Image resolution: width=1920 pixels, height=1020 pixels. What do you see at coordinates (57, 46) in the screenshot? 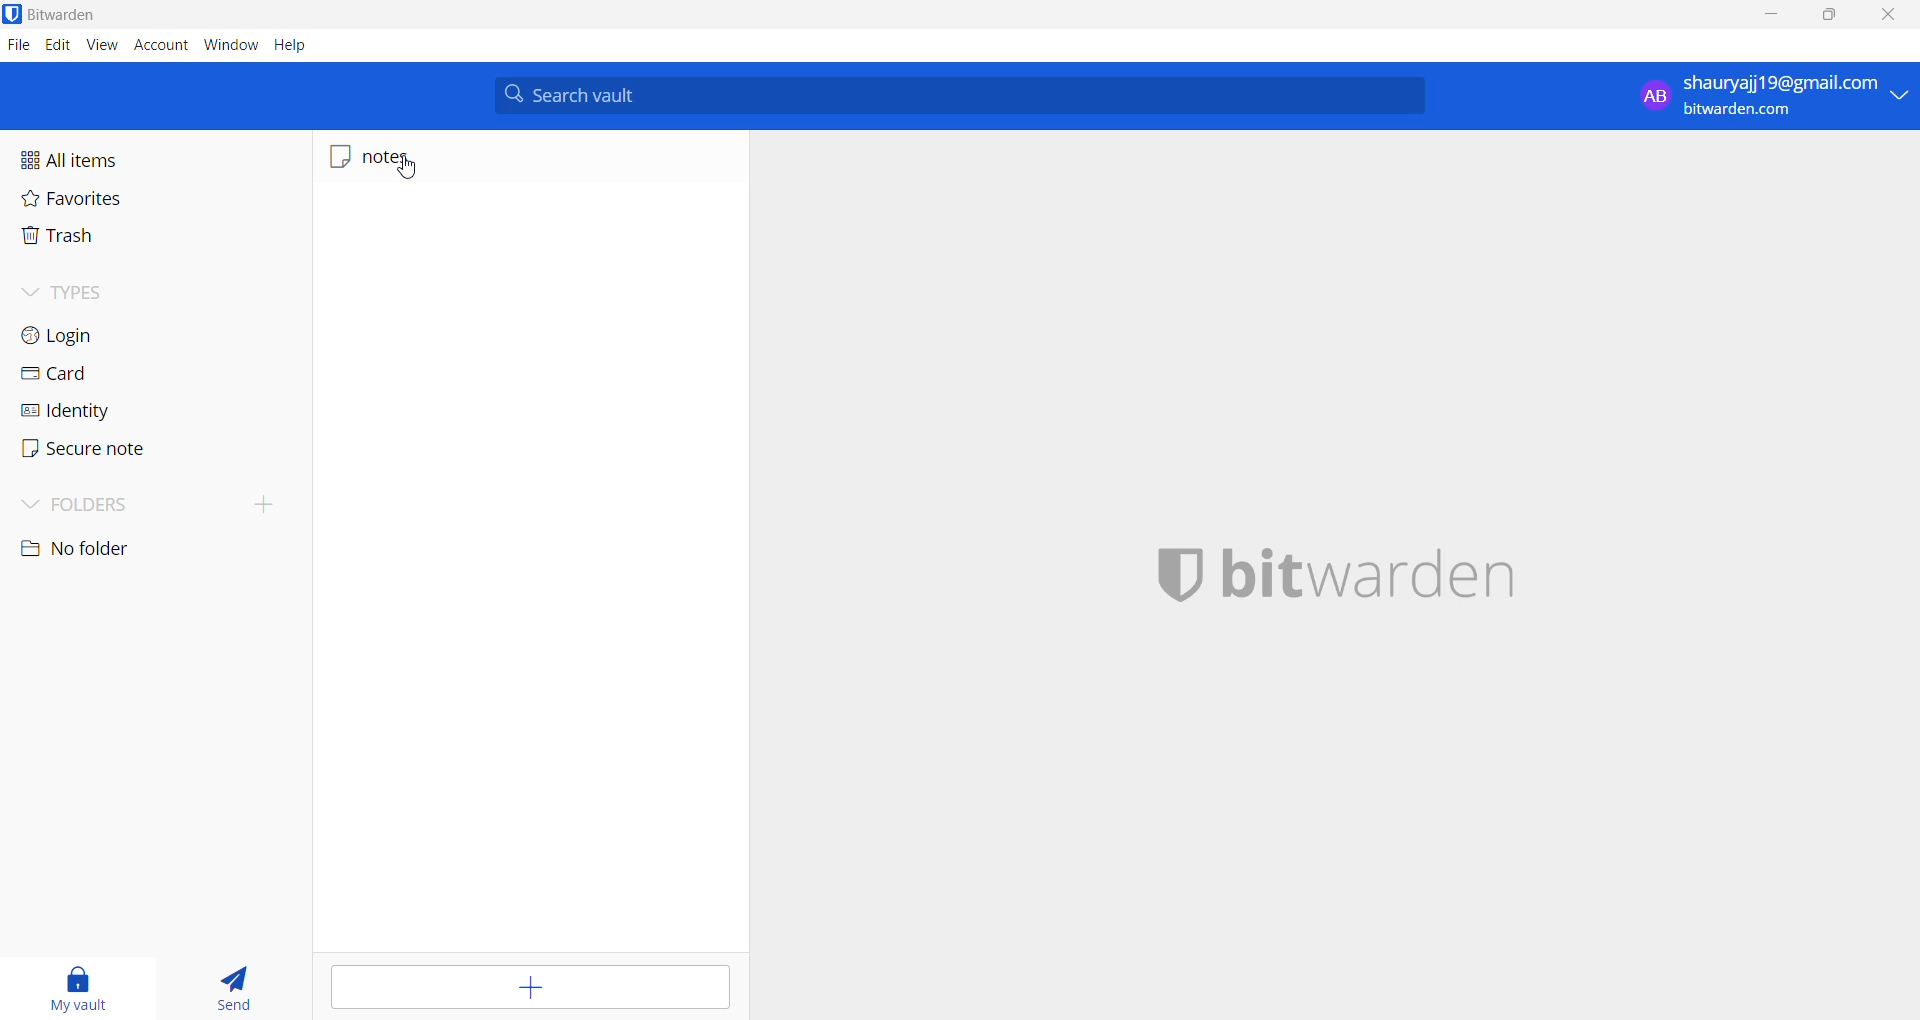
I see `edit` at bounding box center [57, 46].